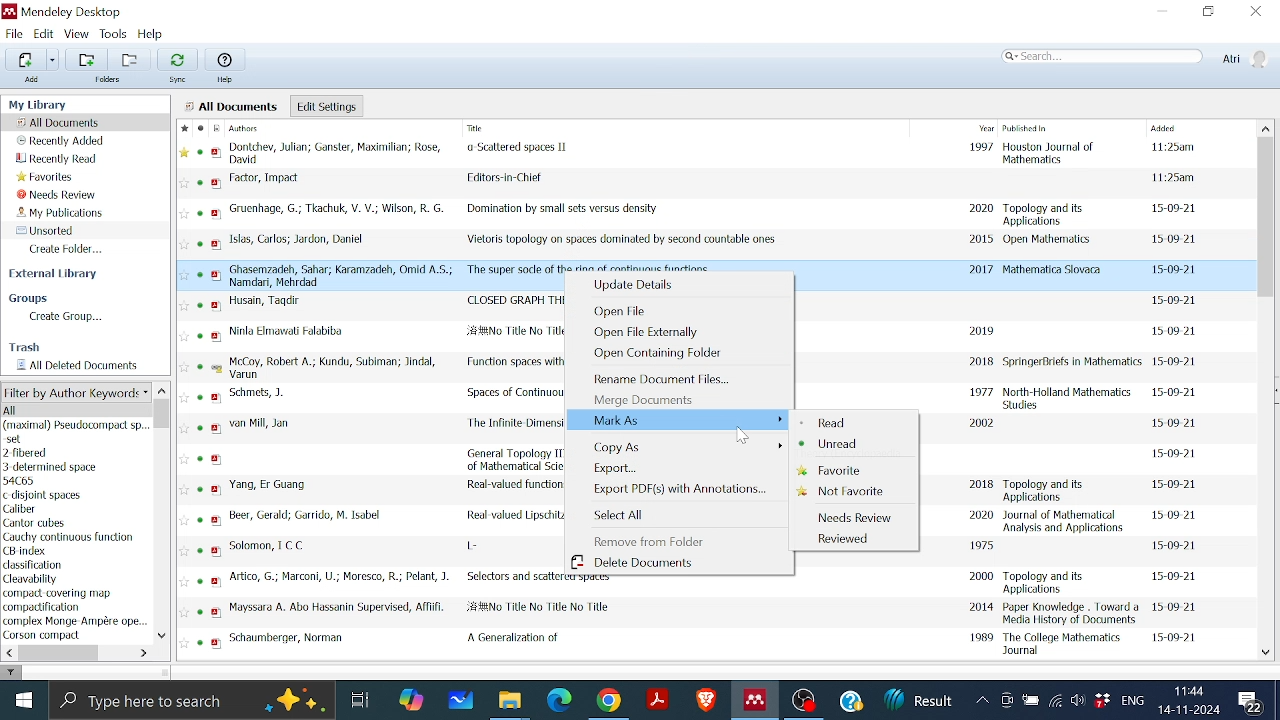 This screenshot has width=1280, height=720. Describe the element at coordinates (11, 411) in the screenshot. I see `All` at that location.